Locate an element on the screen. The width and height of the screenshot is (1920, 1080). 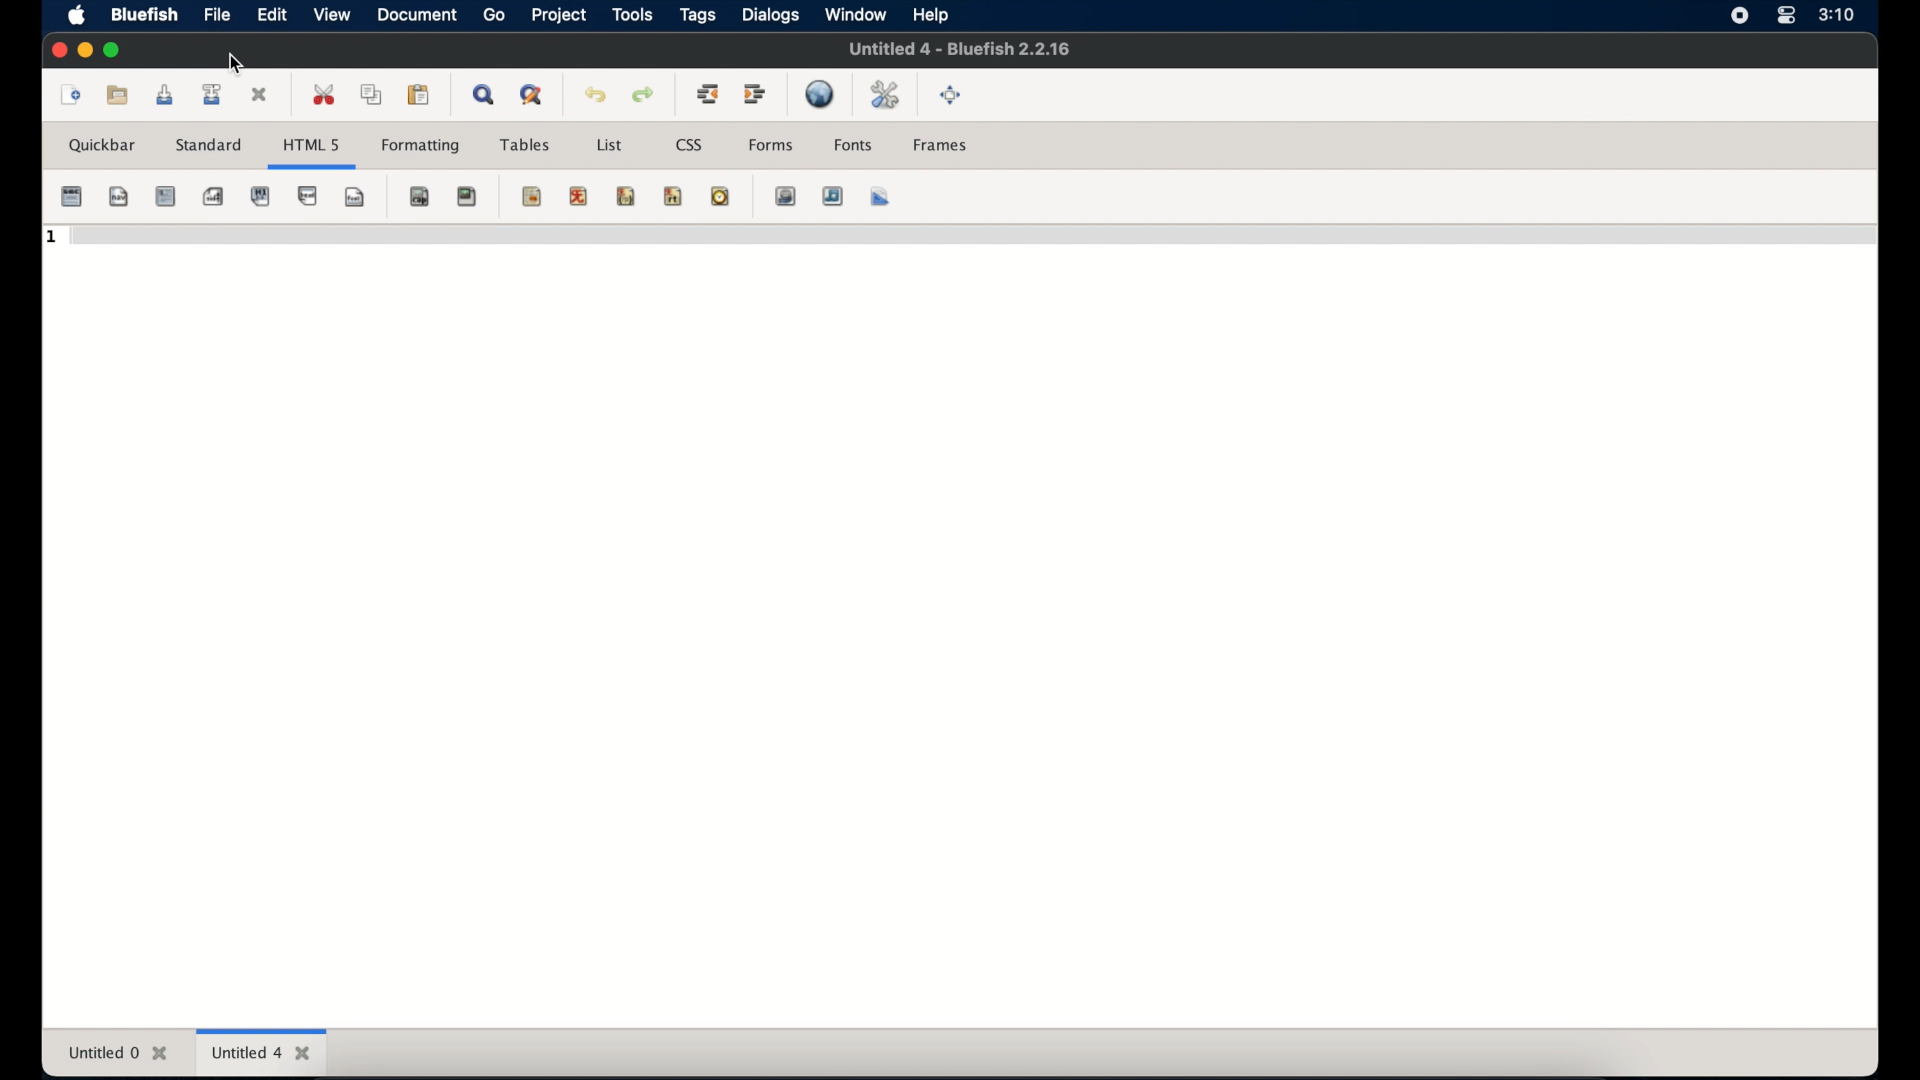
preview in browser is located at coordinates (822, 94).